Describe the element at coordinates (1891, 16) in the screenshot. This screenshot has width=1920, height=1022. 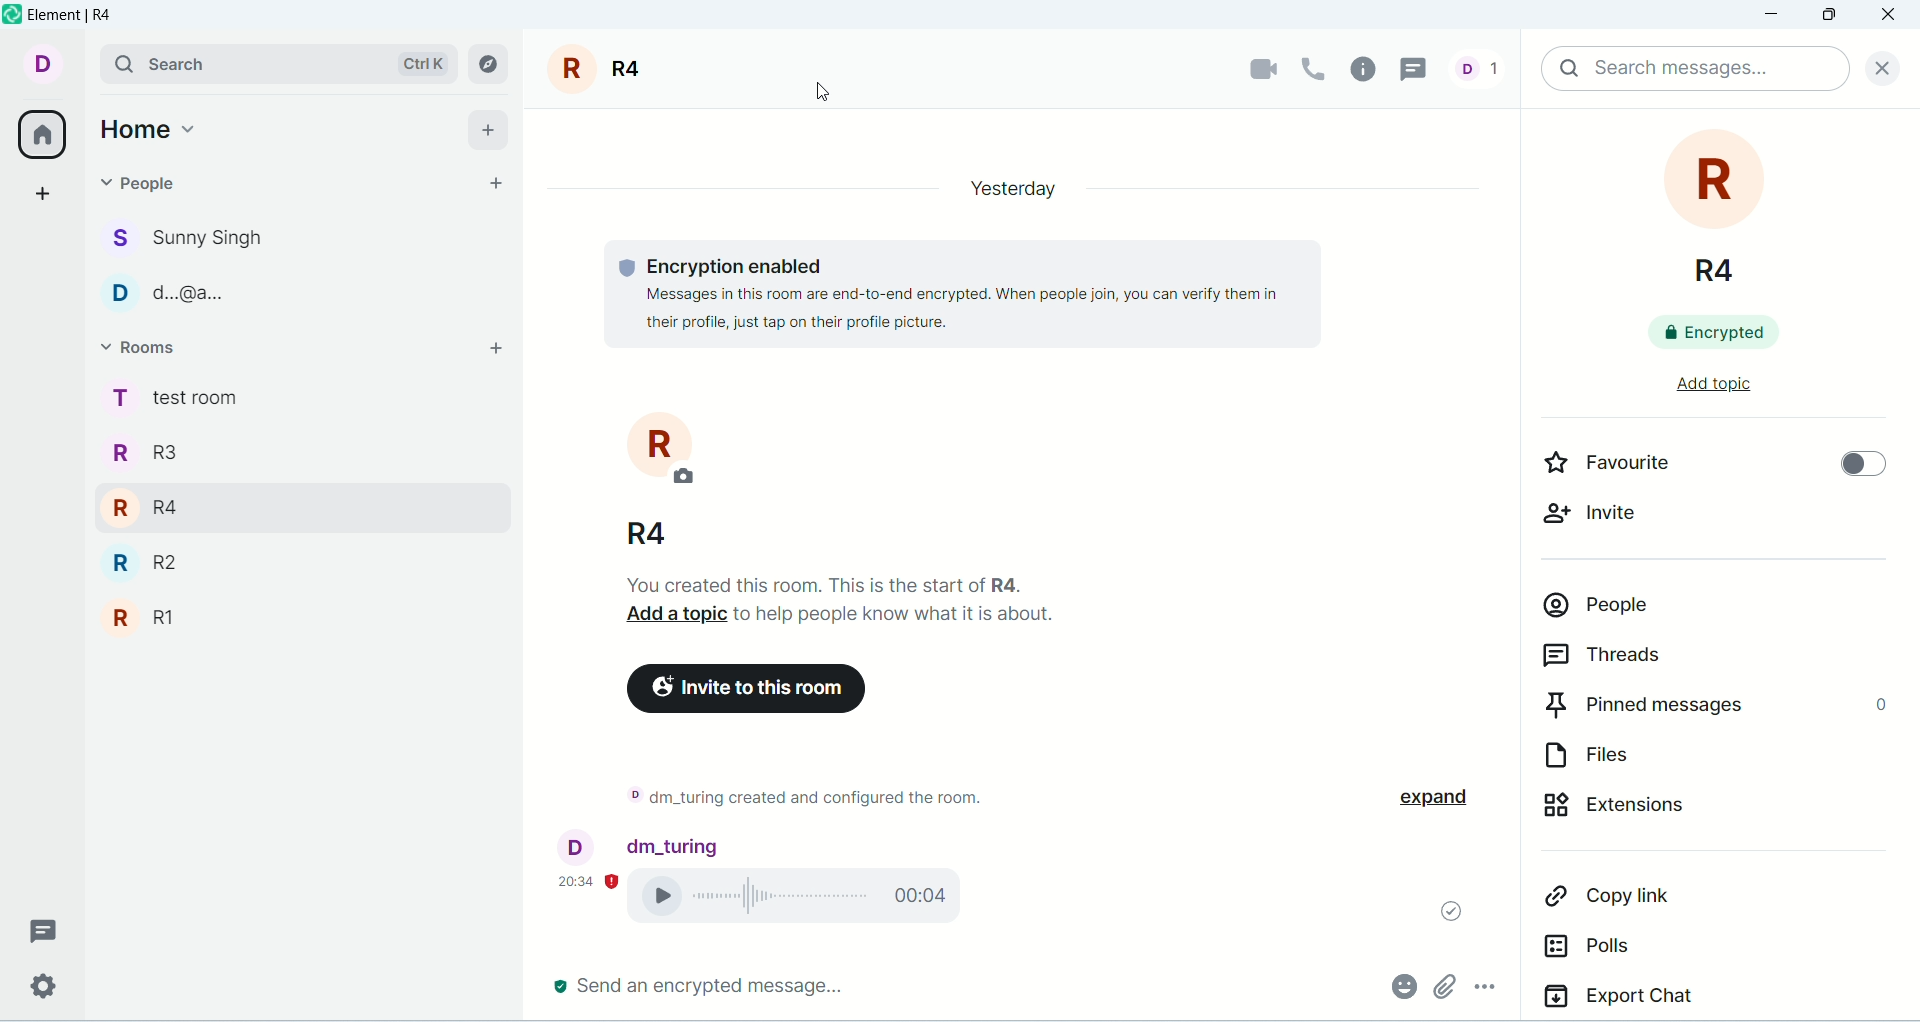
I see `close` at that location.